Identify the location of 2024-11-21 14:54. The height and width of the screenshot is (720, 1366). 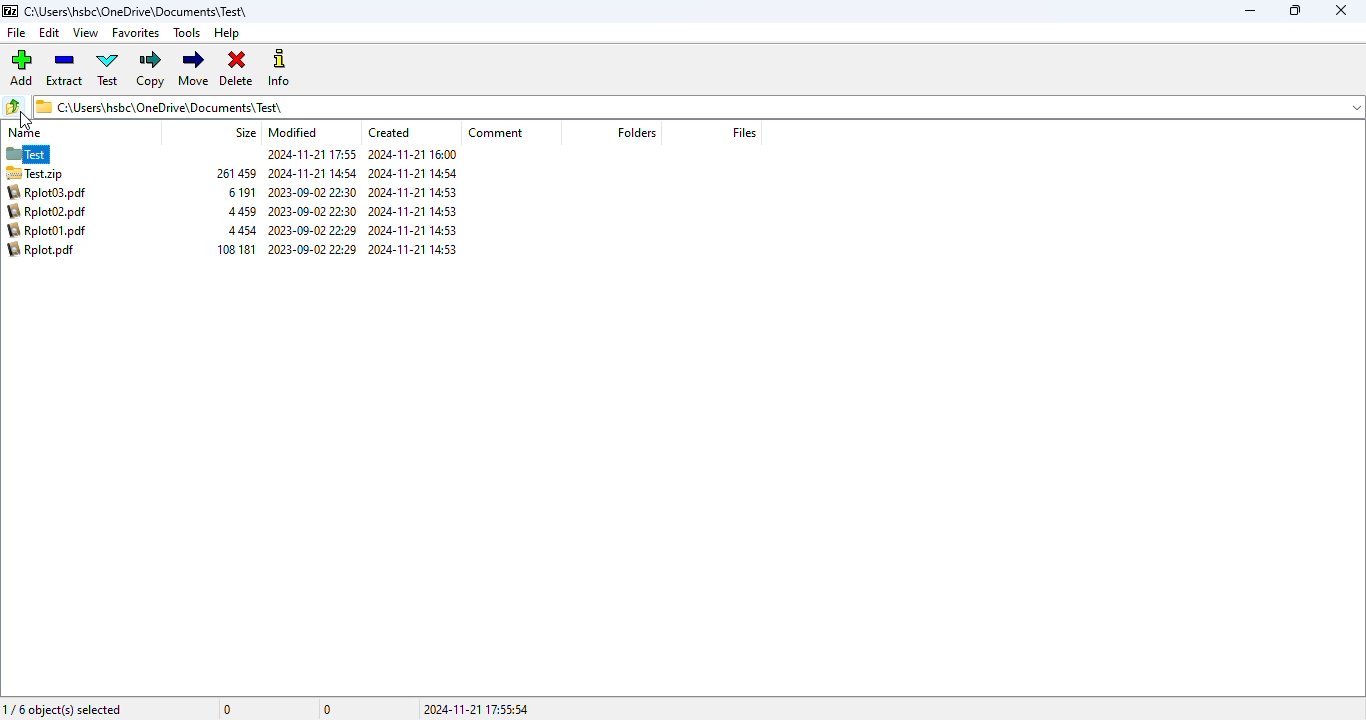
(313, 174).